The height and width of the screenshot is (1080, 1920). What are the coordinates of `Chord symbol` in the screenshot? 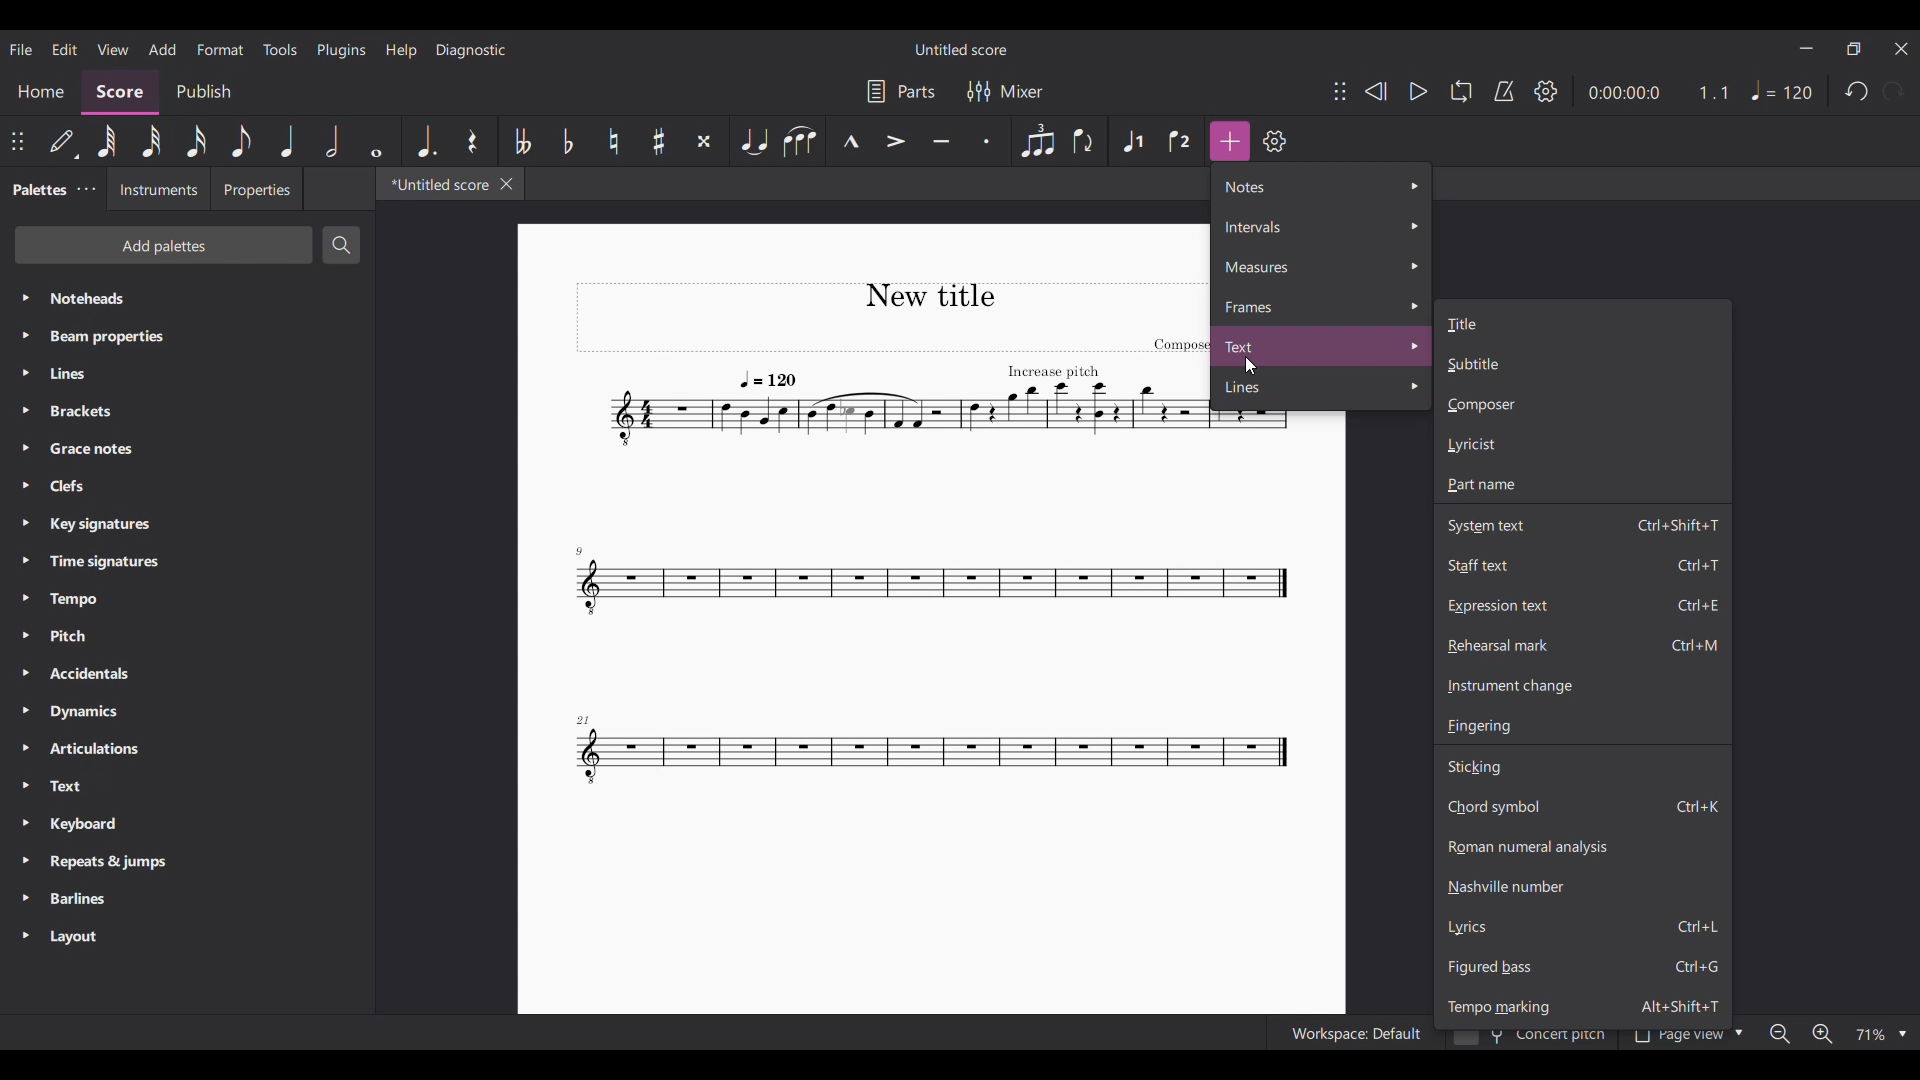 It's located at (1582, 807).